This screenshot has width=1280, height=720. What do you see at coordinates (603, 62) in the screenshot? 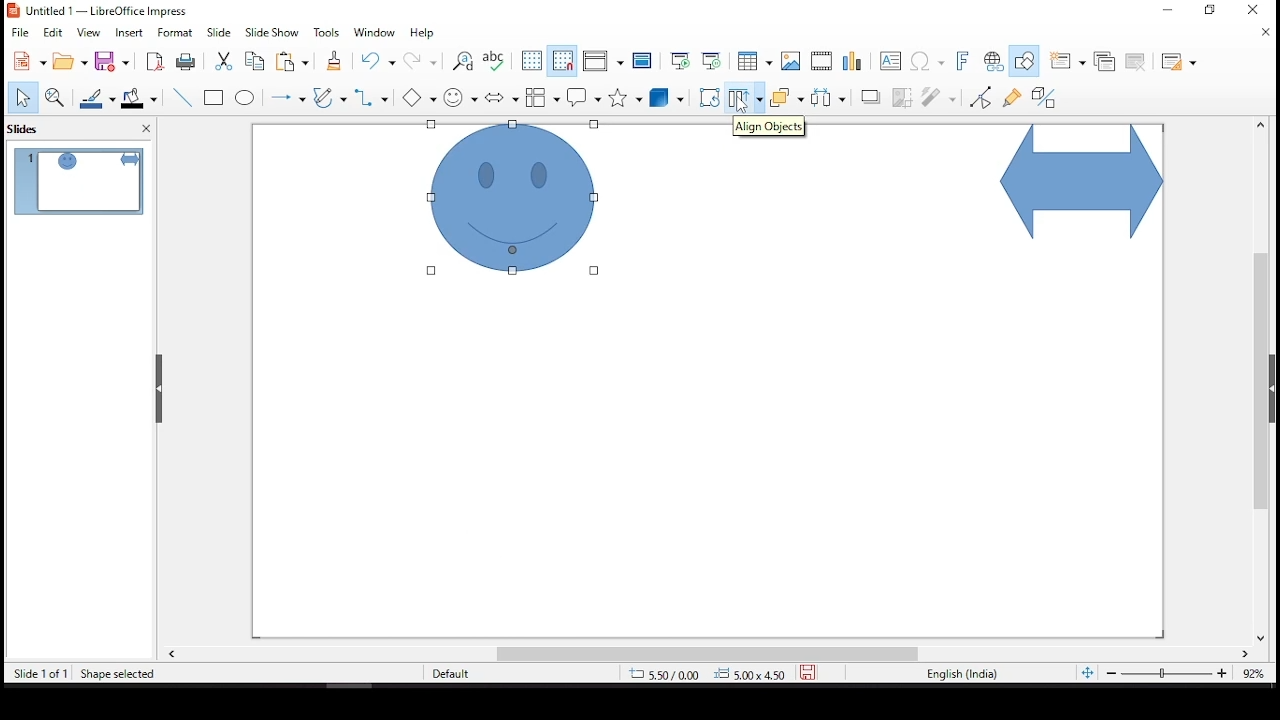
I see `display views` at bounding box center [603, 62].